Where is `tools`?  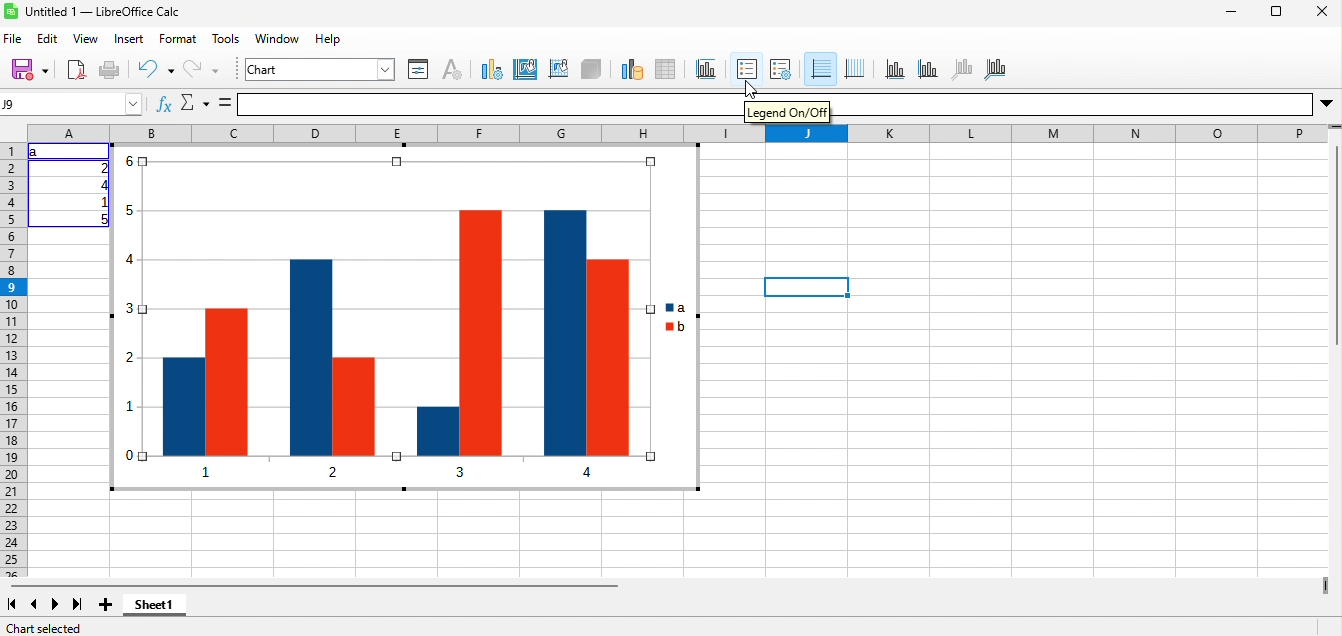 tools is located at coordinates (227, 40).